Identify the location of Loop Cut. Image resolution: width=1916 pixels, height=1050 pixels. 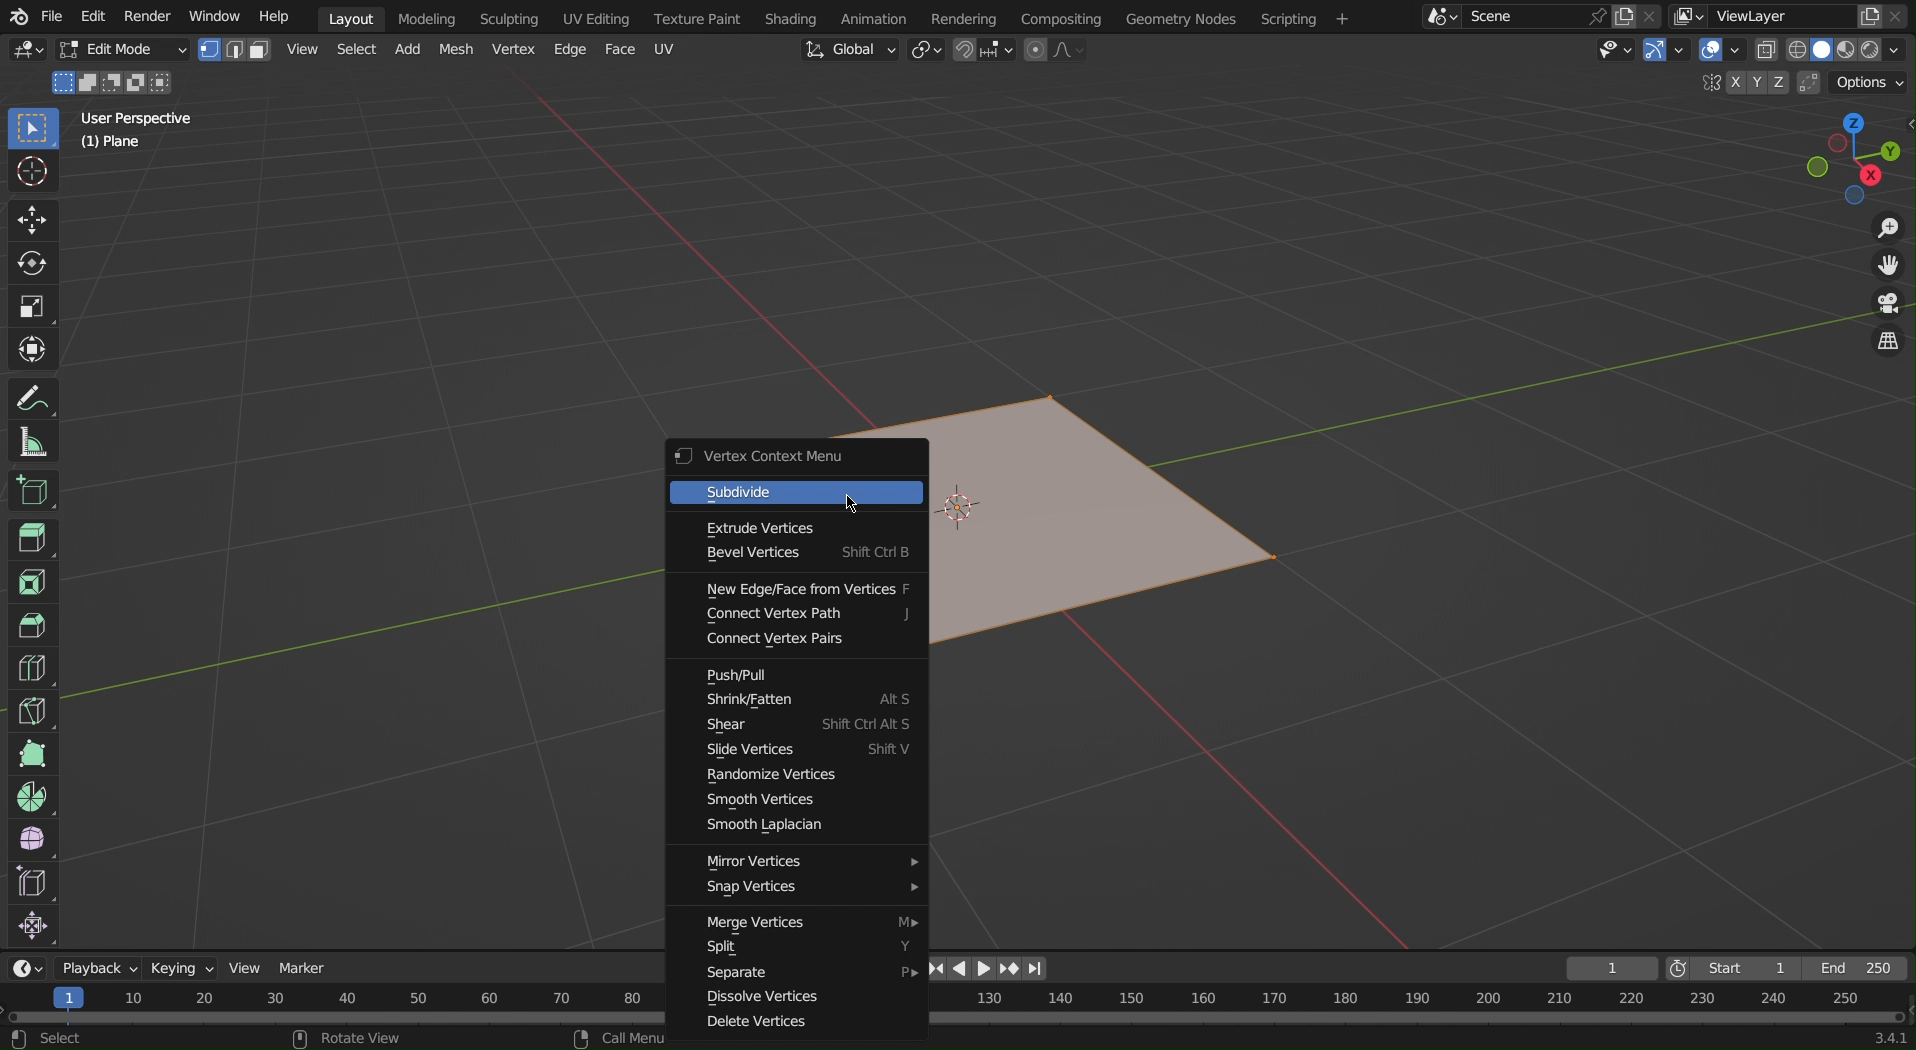
(30, 669).